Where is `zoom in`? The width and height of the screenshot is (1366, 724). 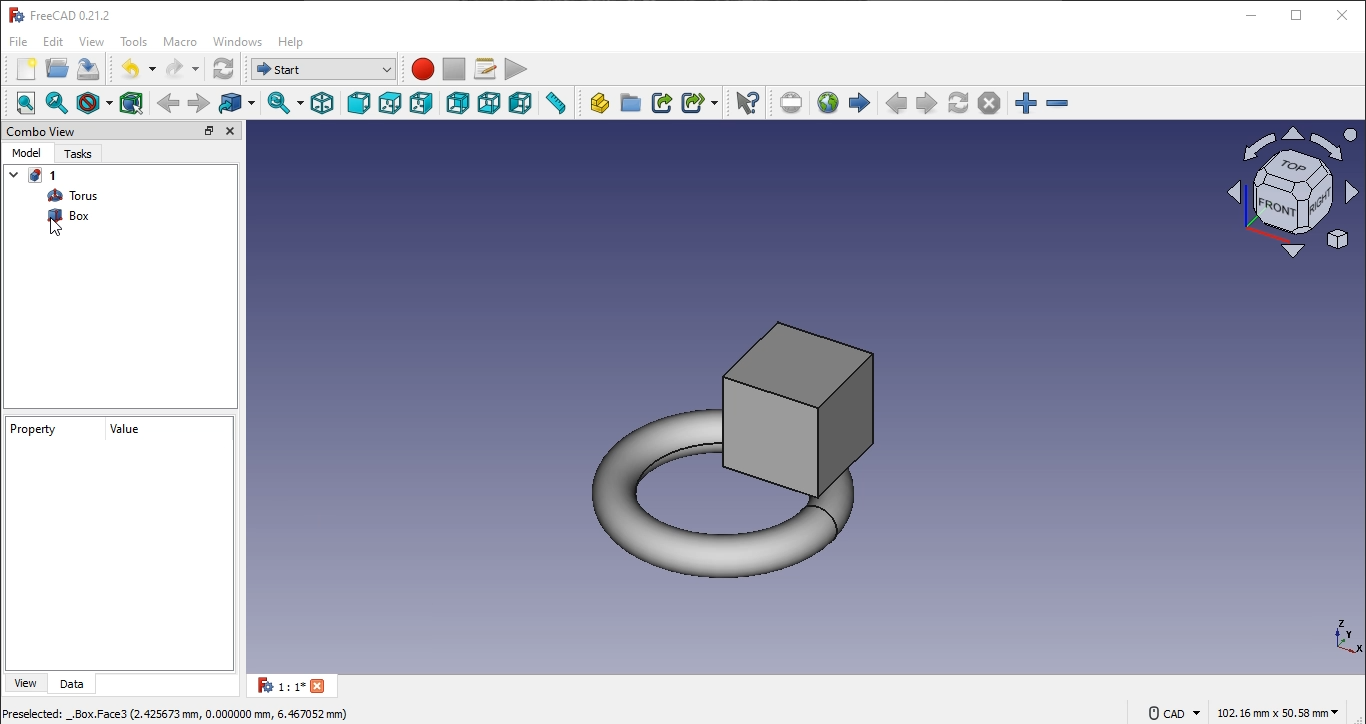 zoom in is located at coordinates (1026, 103).